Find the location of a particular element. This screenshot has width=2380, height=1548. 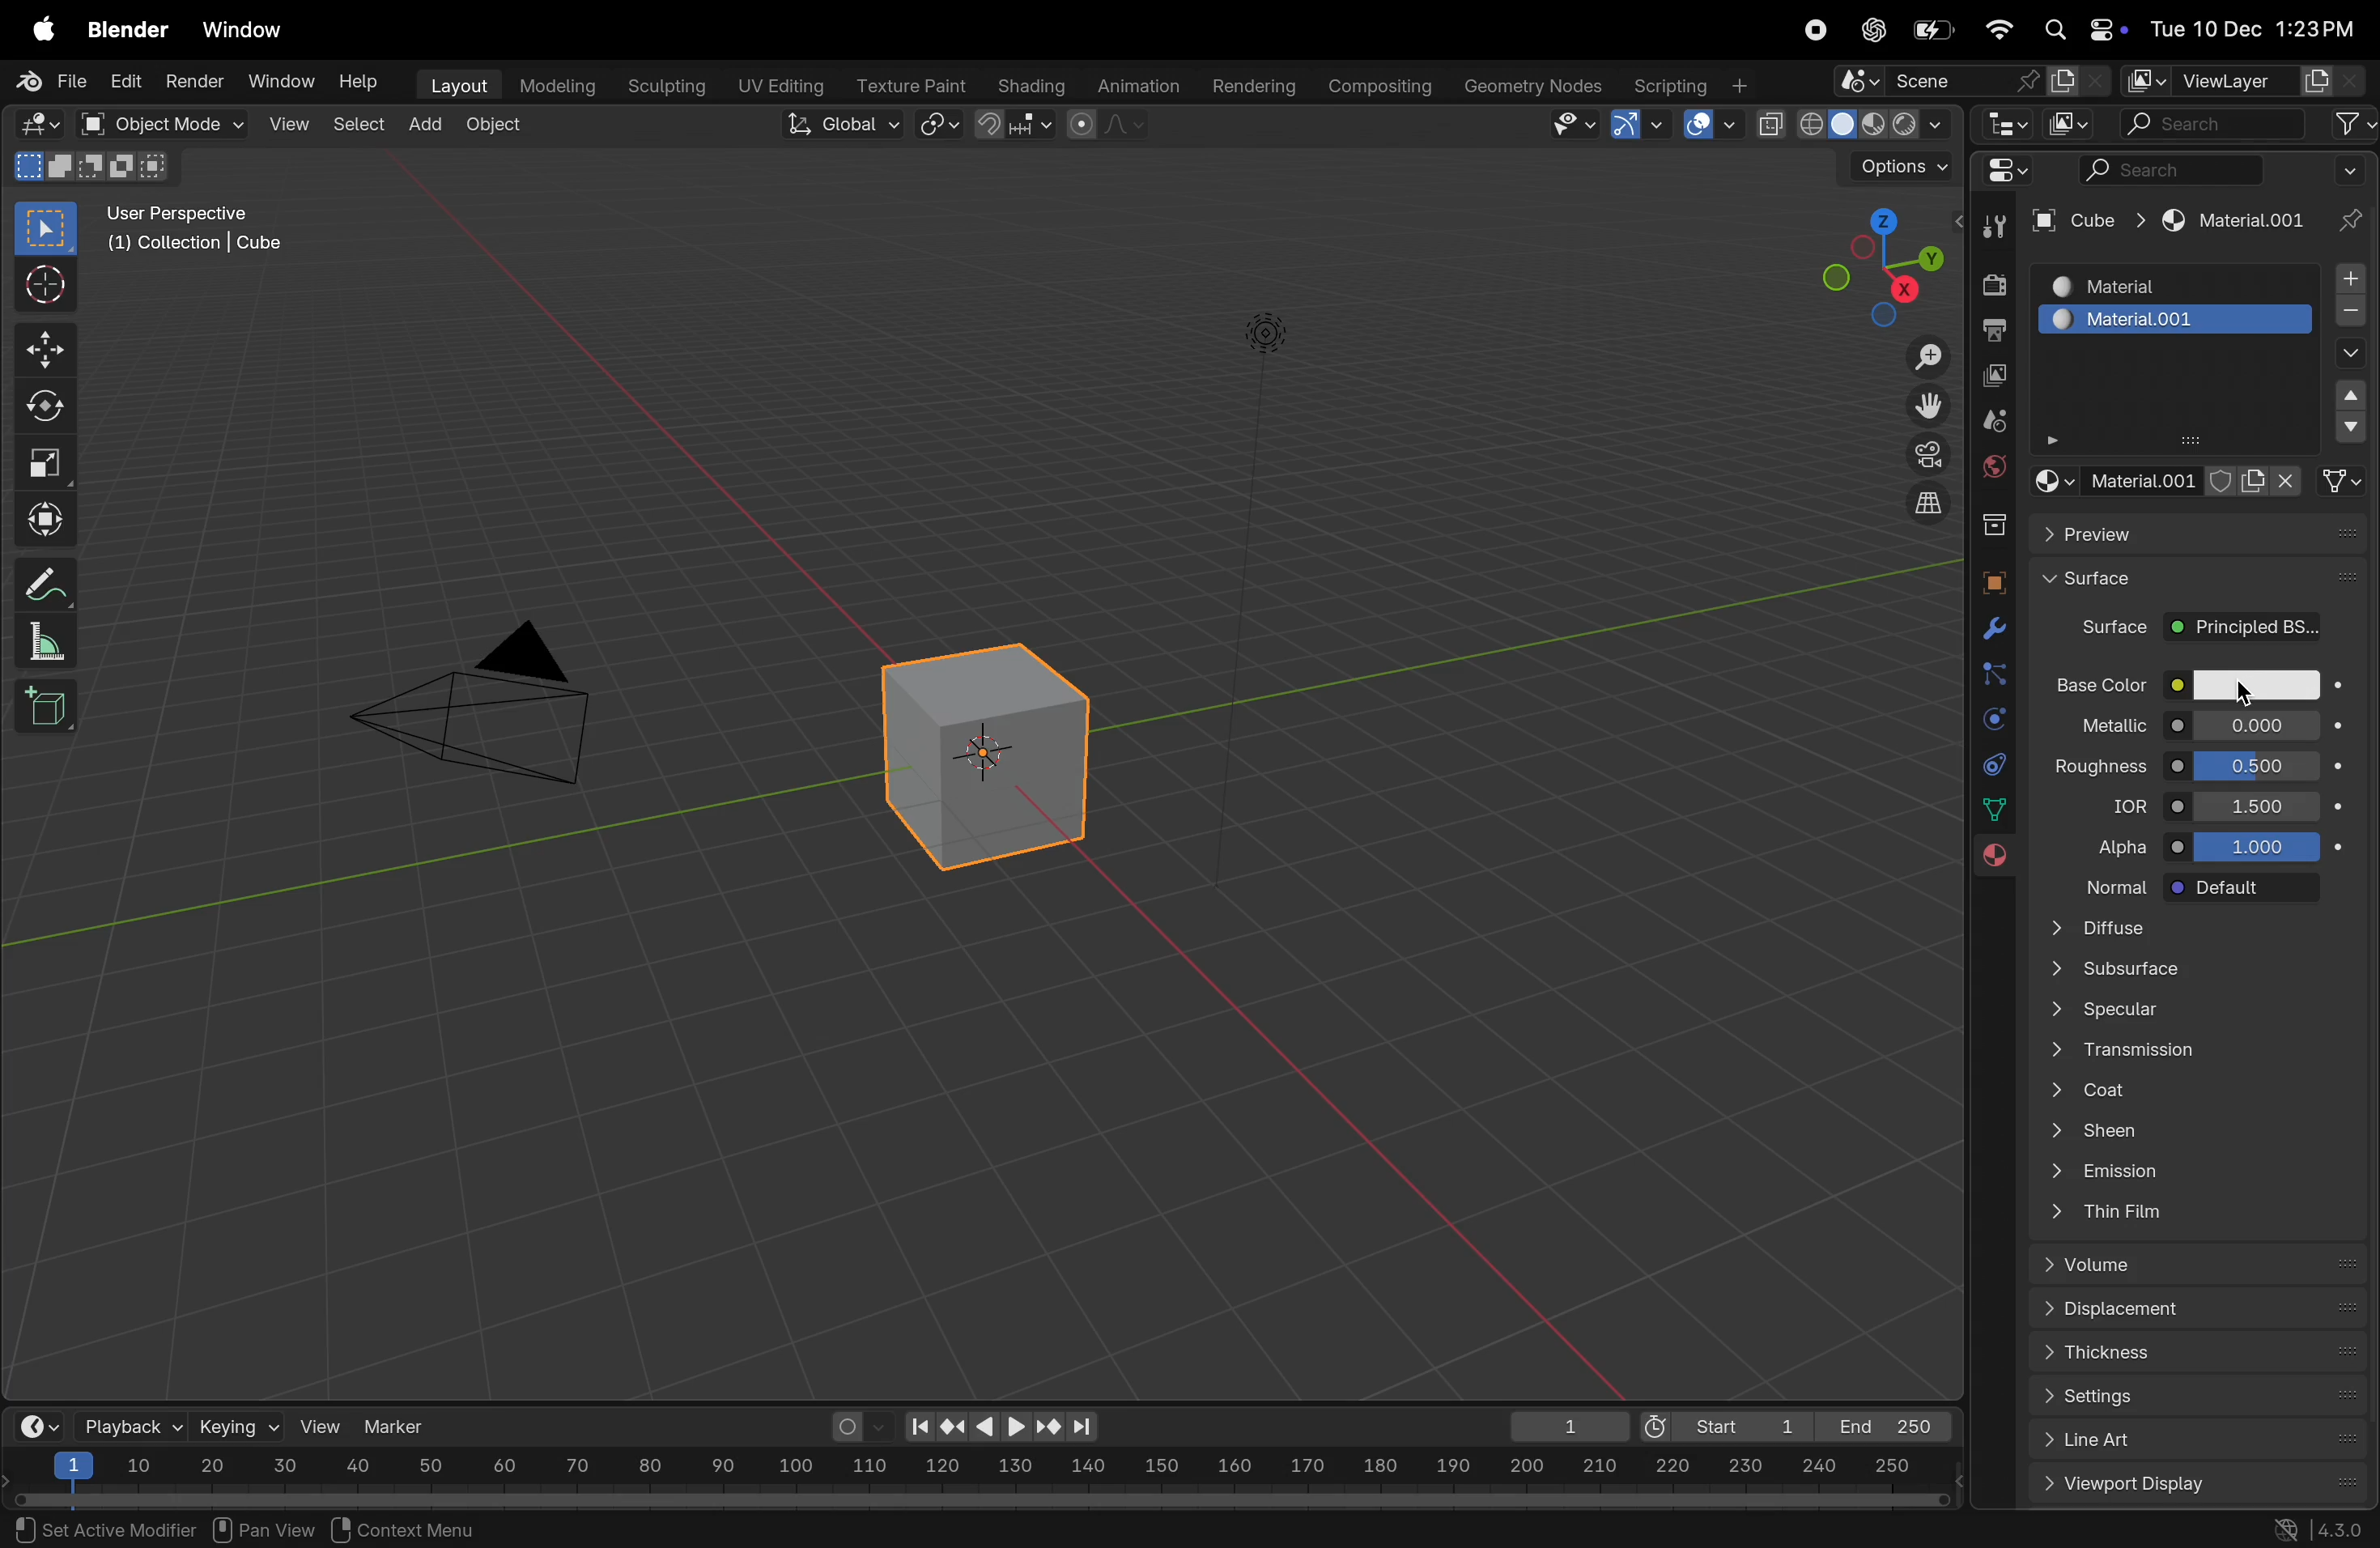

display mode is located at coordinates (2071, 124).